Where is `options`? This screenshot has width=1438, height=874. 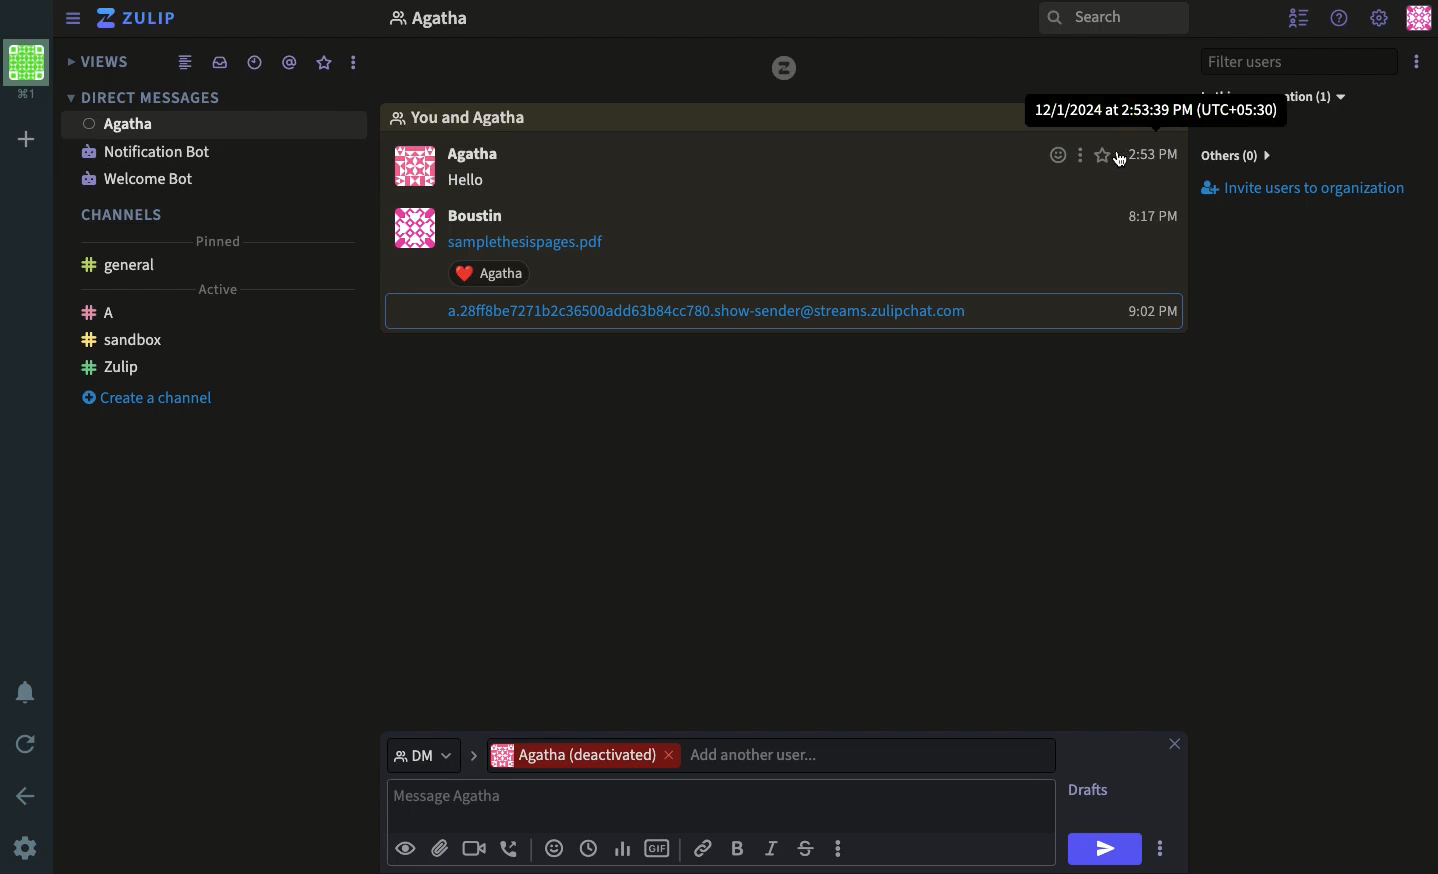
options is located at coordinates (838, 848).